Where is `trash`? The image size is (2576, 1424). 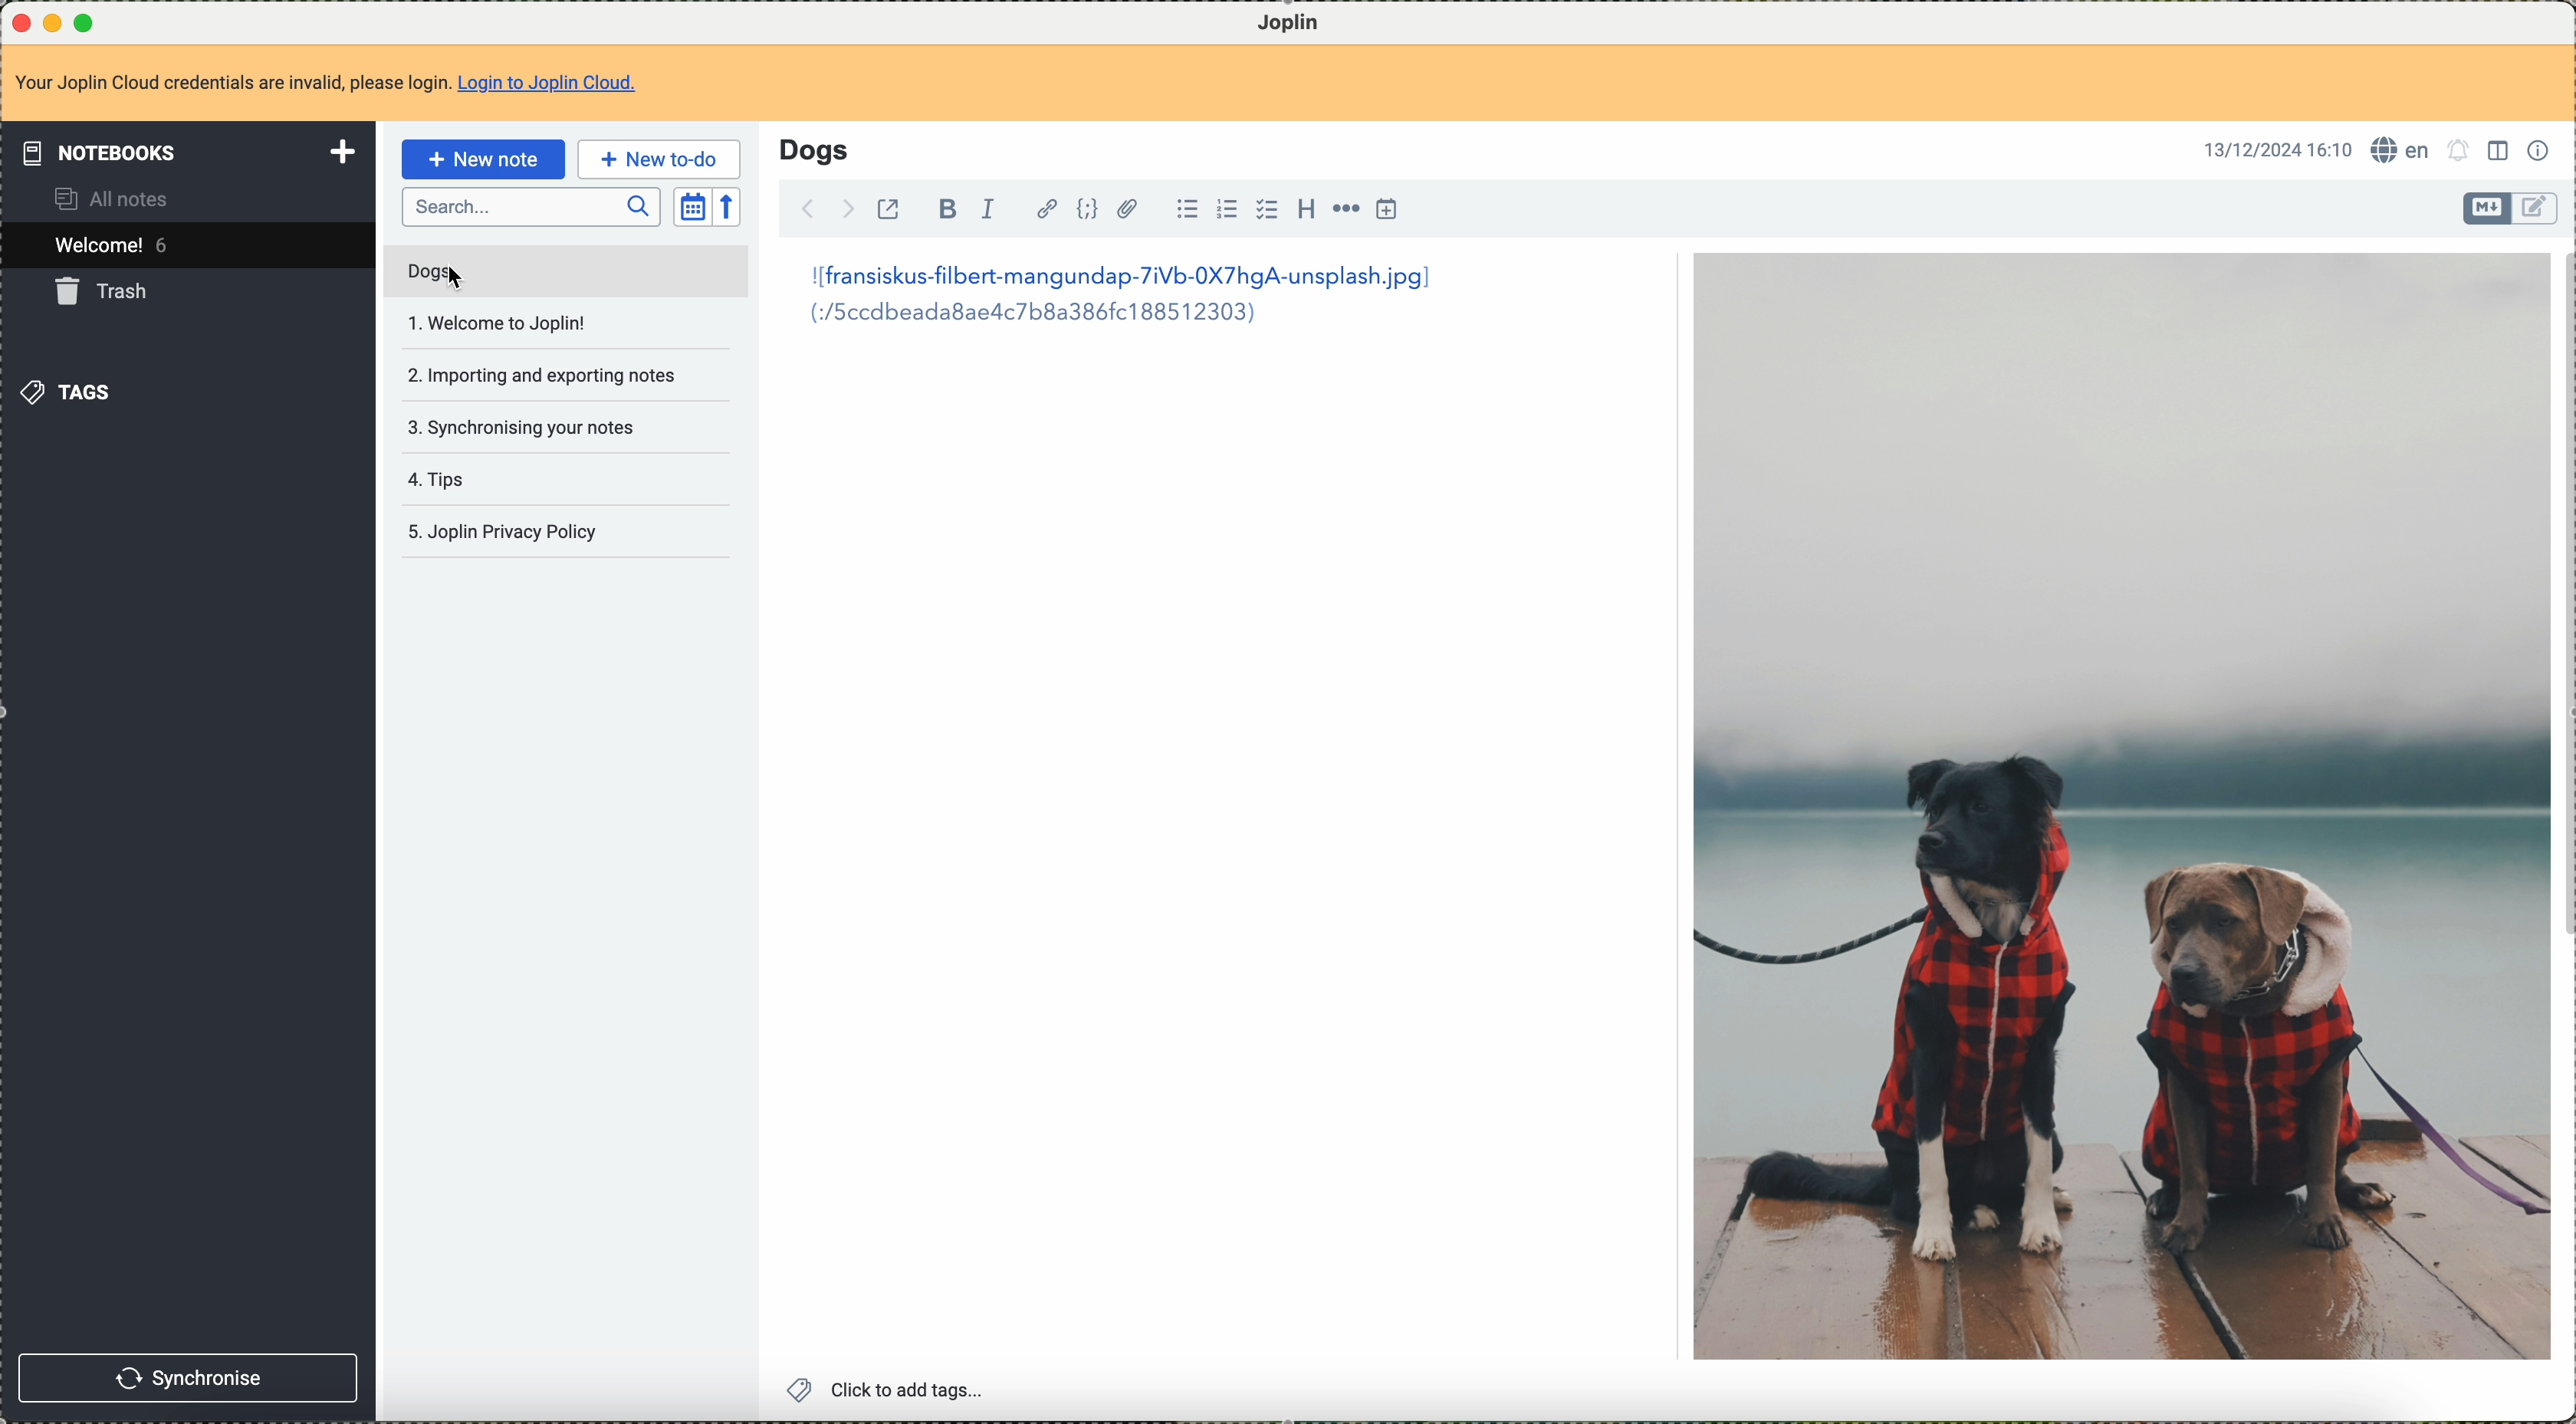
trash is located at coordinates (103, 293).